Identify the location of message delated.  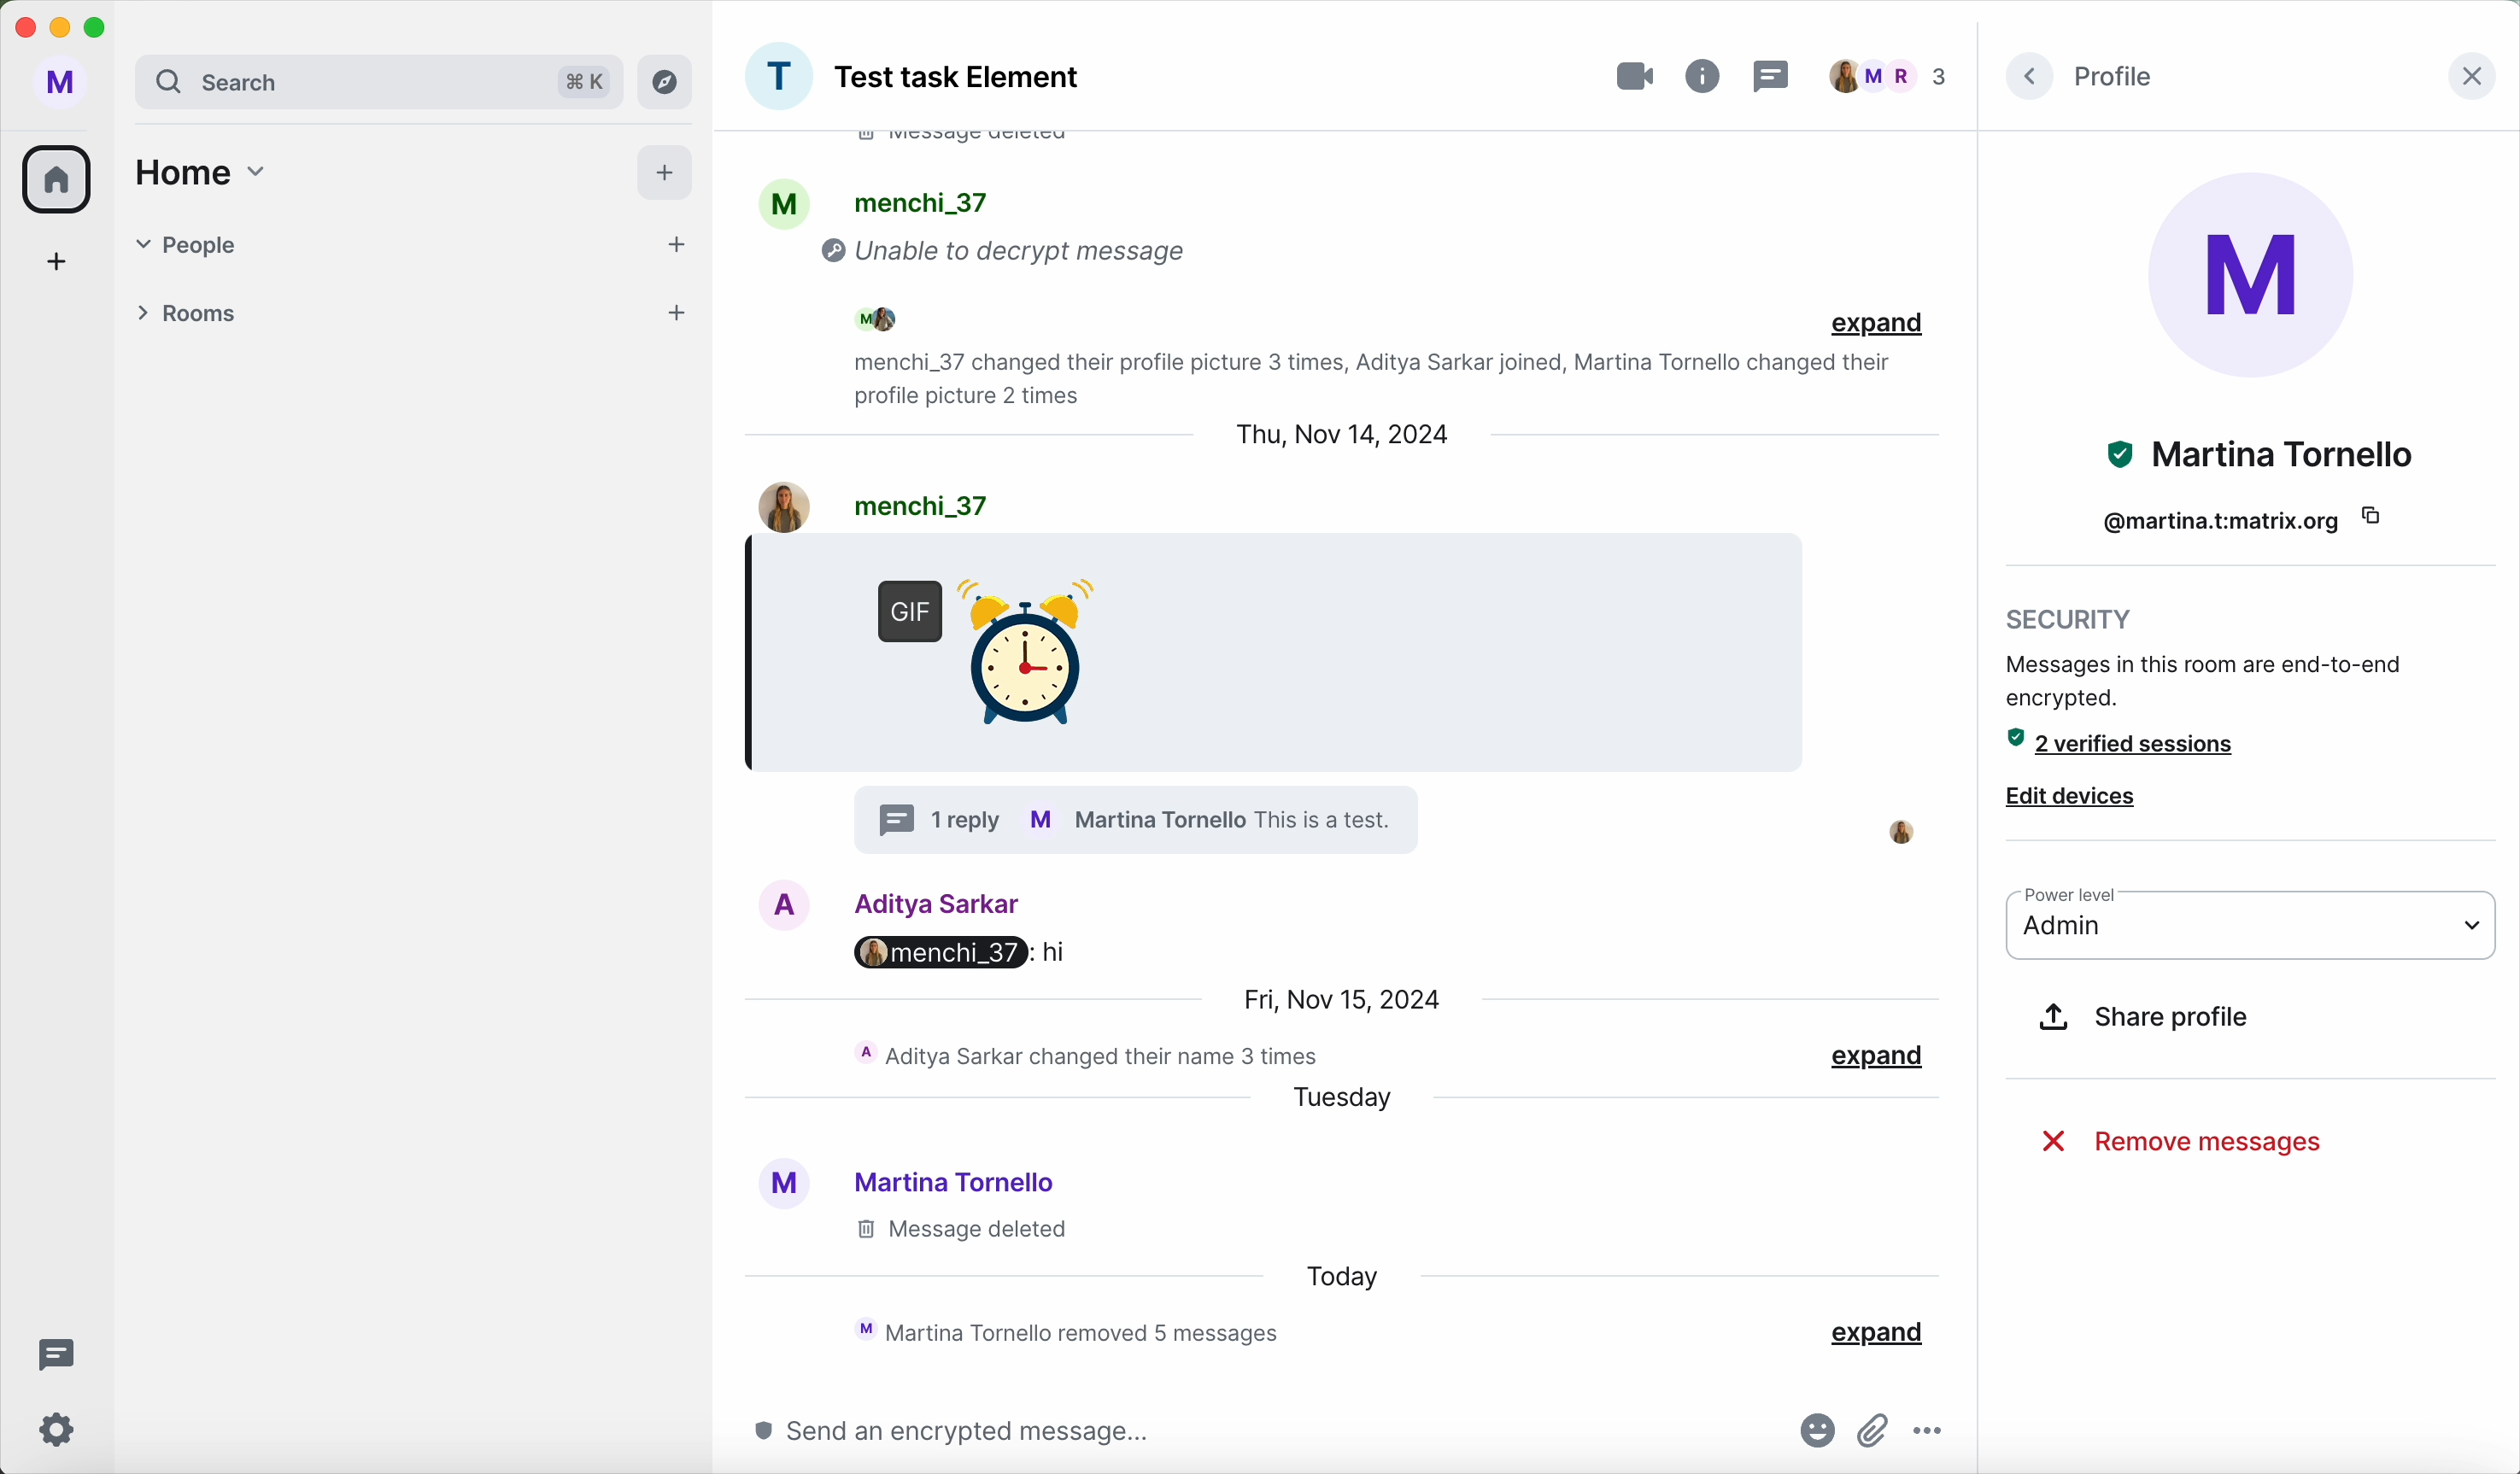
(959, 1231).